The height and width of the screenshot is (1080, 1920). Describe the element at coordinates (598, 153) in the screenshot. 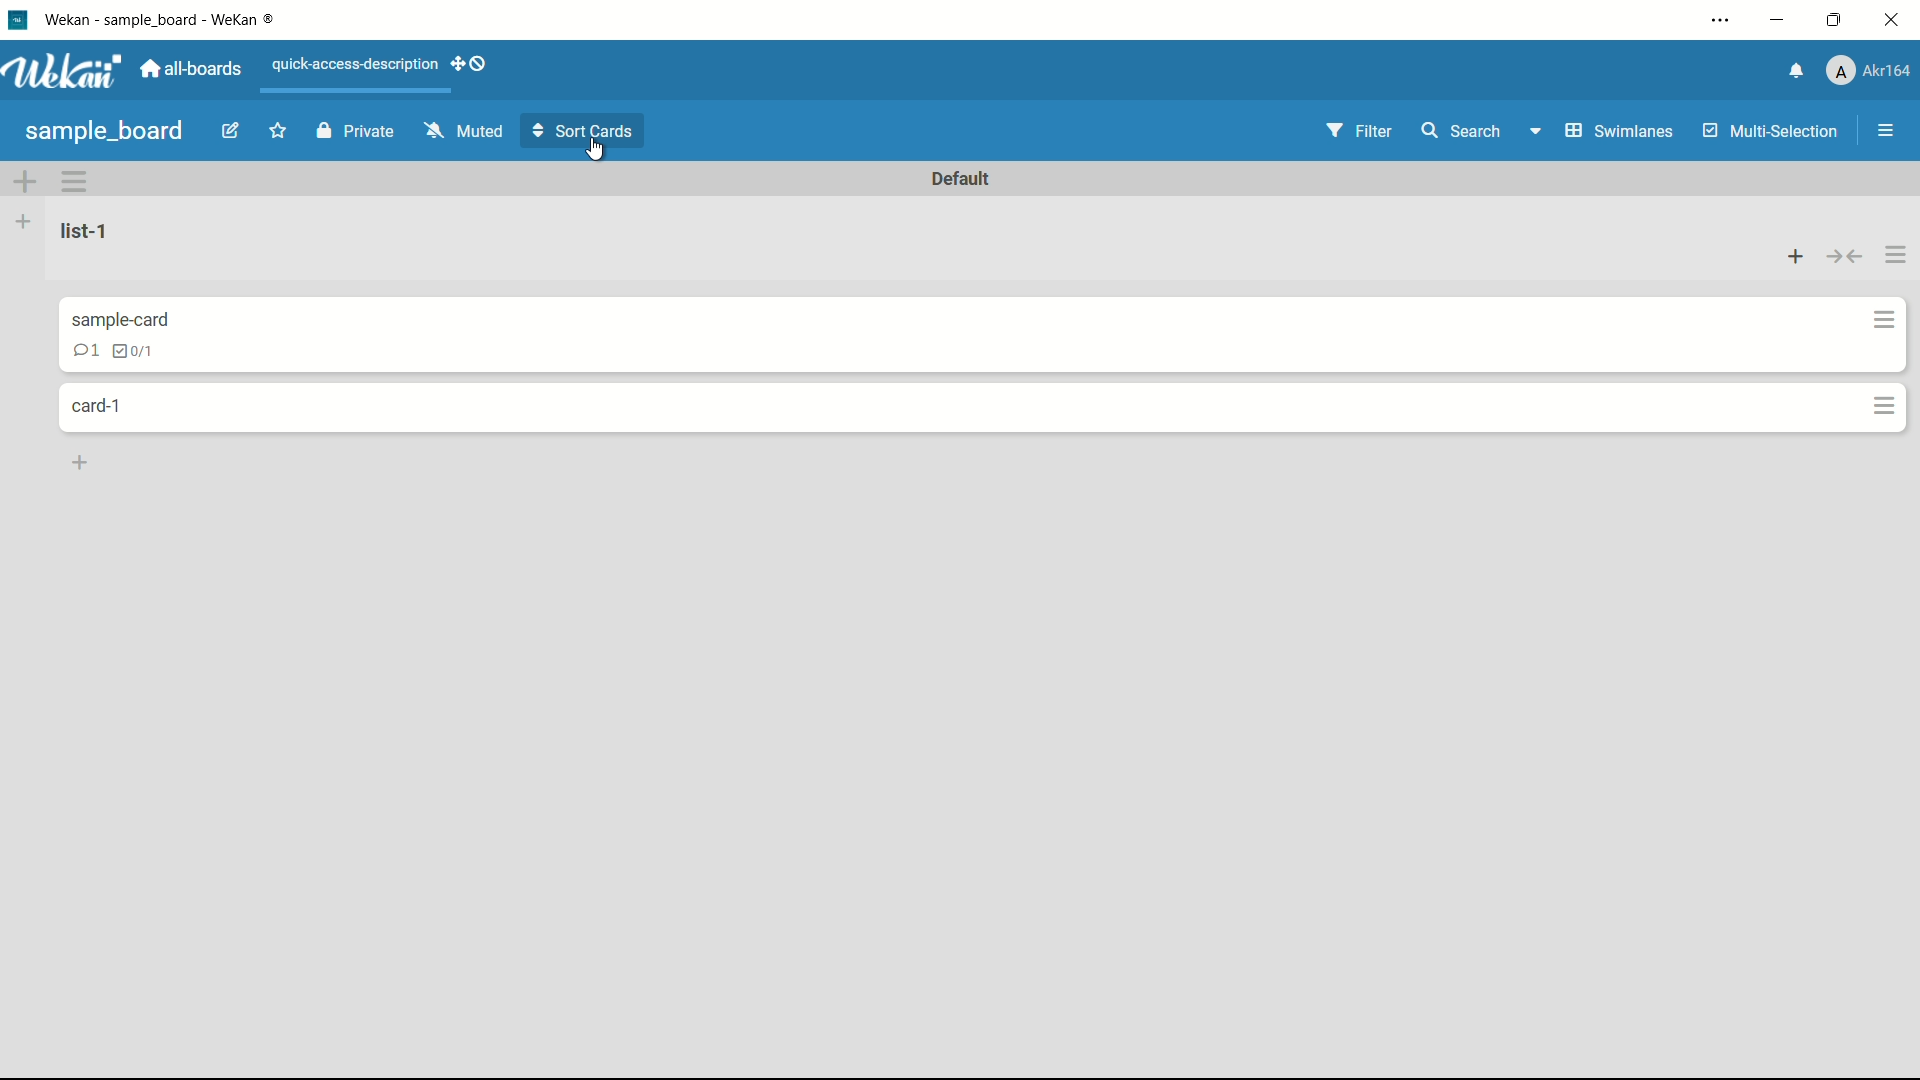

I see `cursor` at that location.